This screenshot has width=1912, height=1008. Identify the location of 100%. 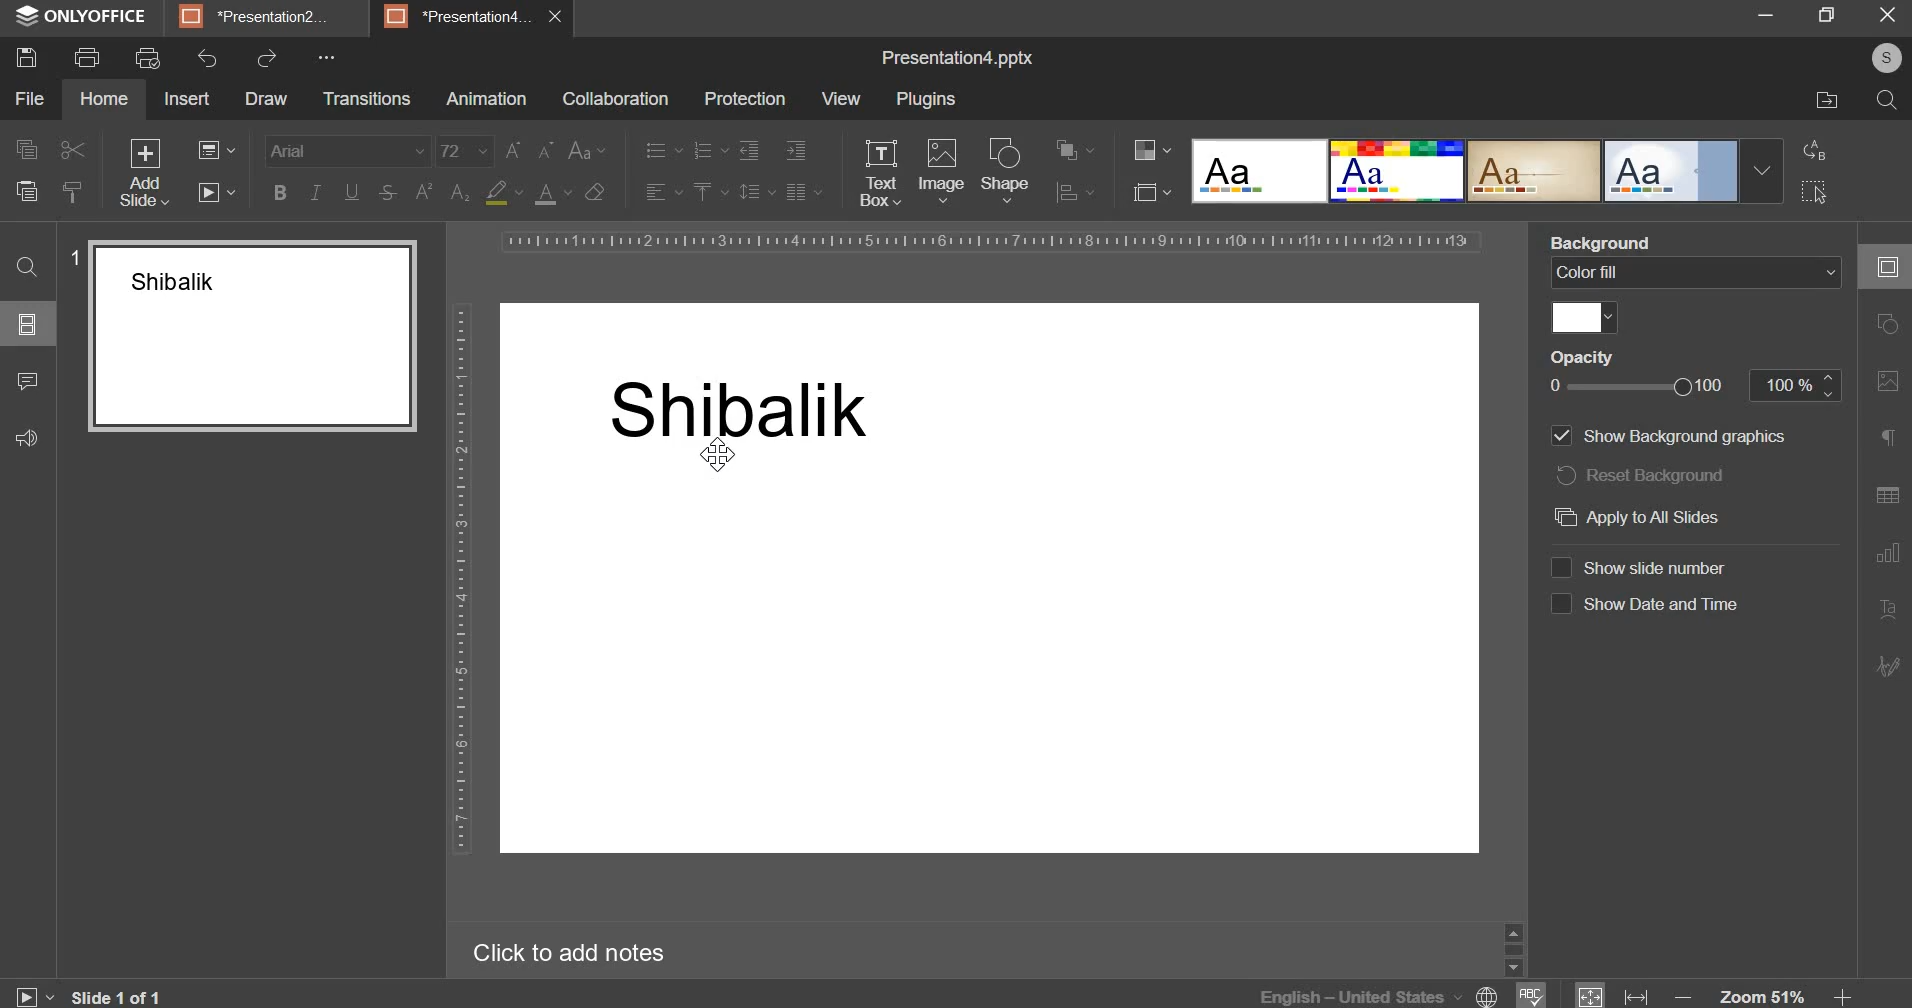
(1693, 387).